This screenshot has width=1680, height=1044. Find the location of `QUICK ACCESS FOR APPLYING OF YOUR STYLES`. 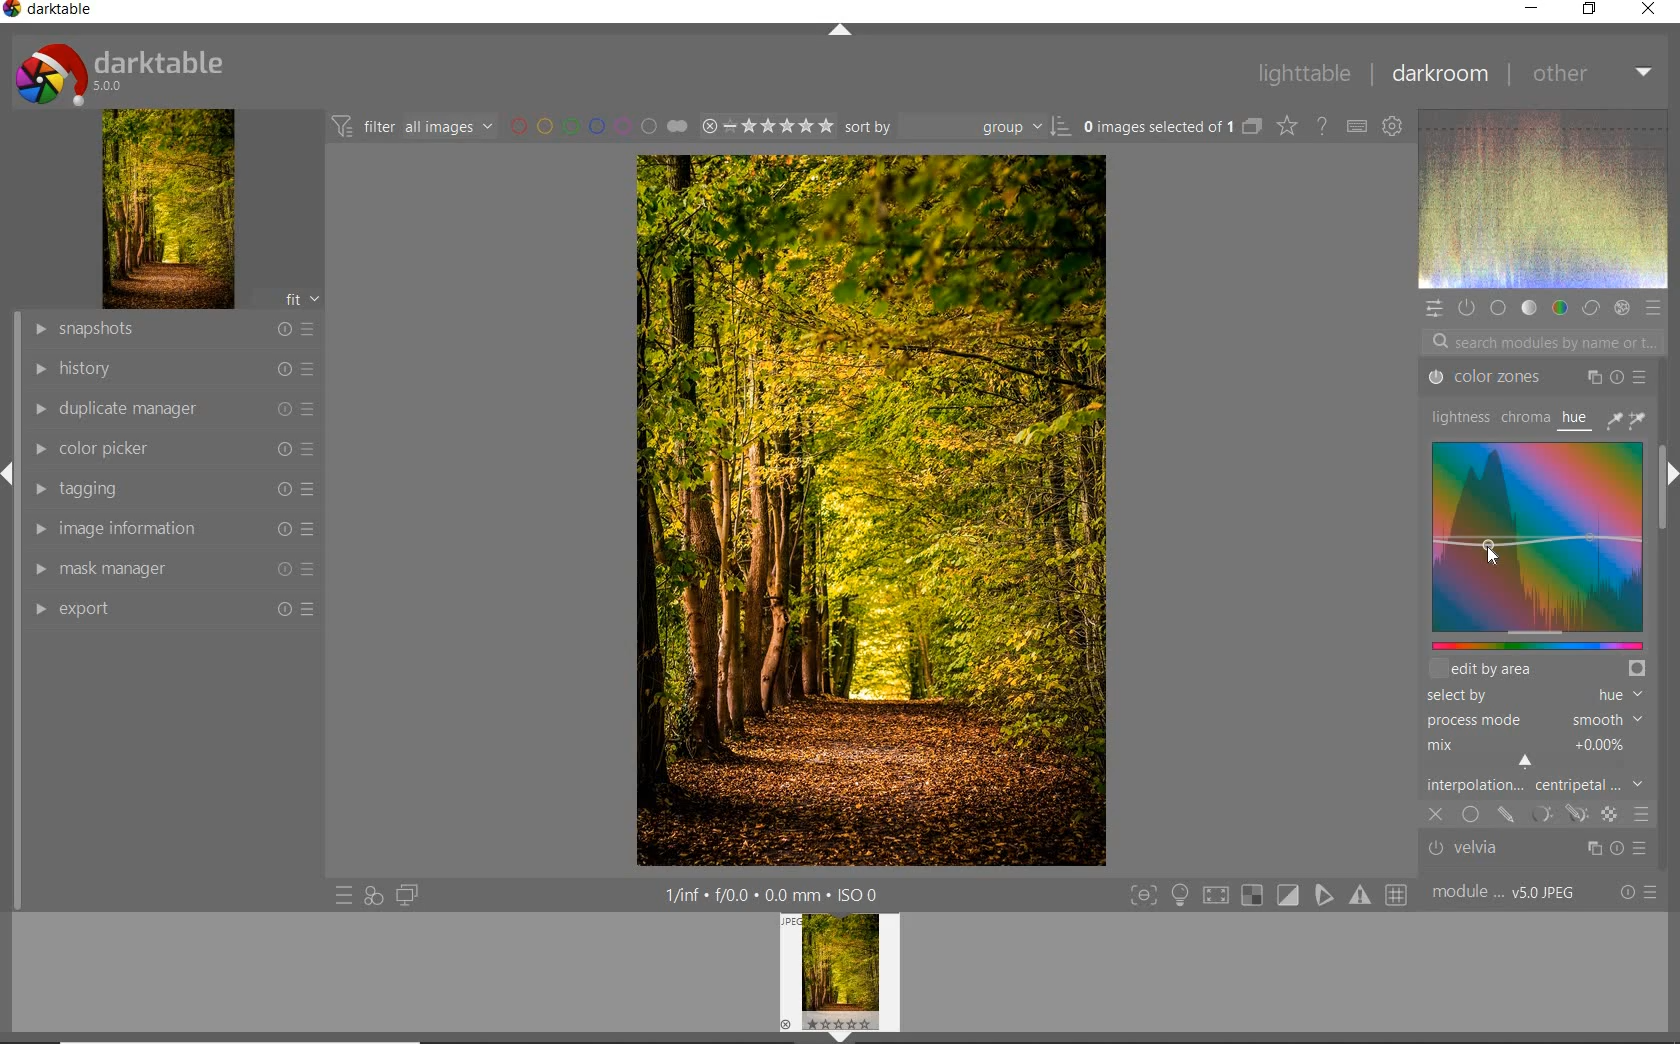

QUICK ACCESS FOR APPLYING OF YOUR STYLES is located at coordinates (372, 896).